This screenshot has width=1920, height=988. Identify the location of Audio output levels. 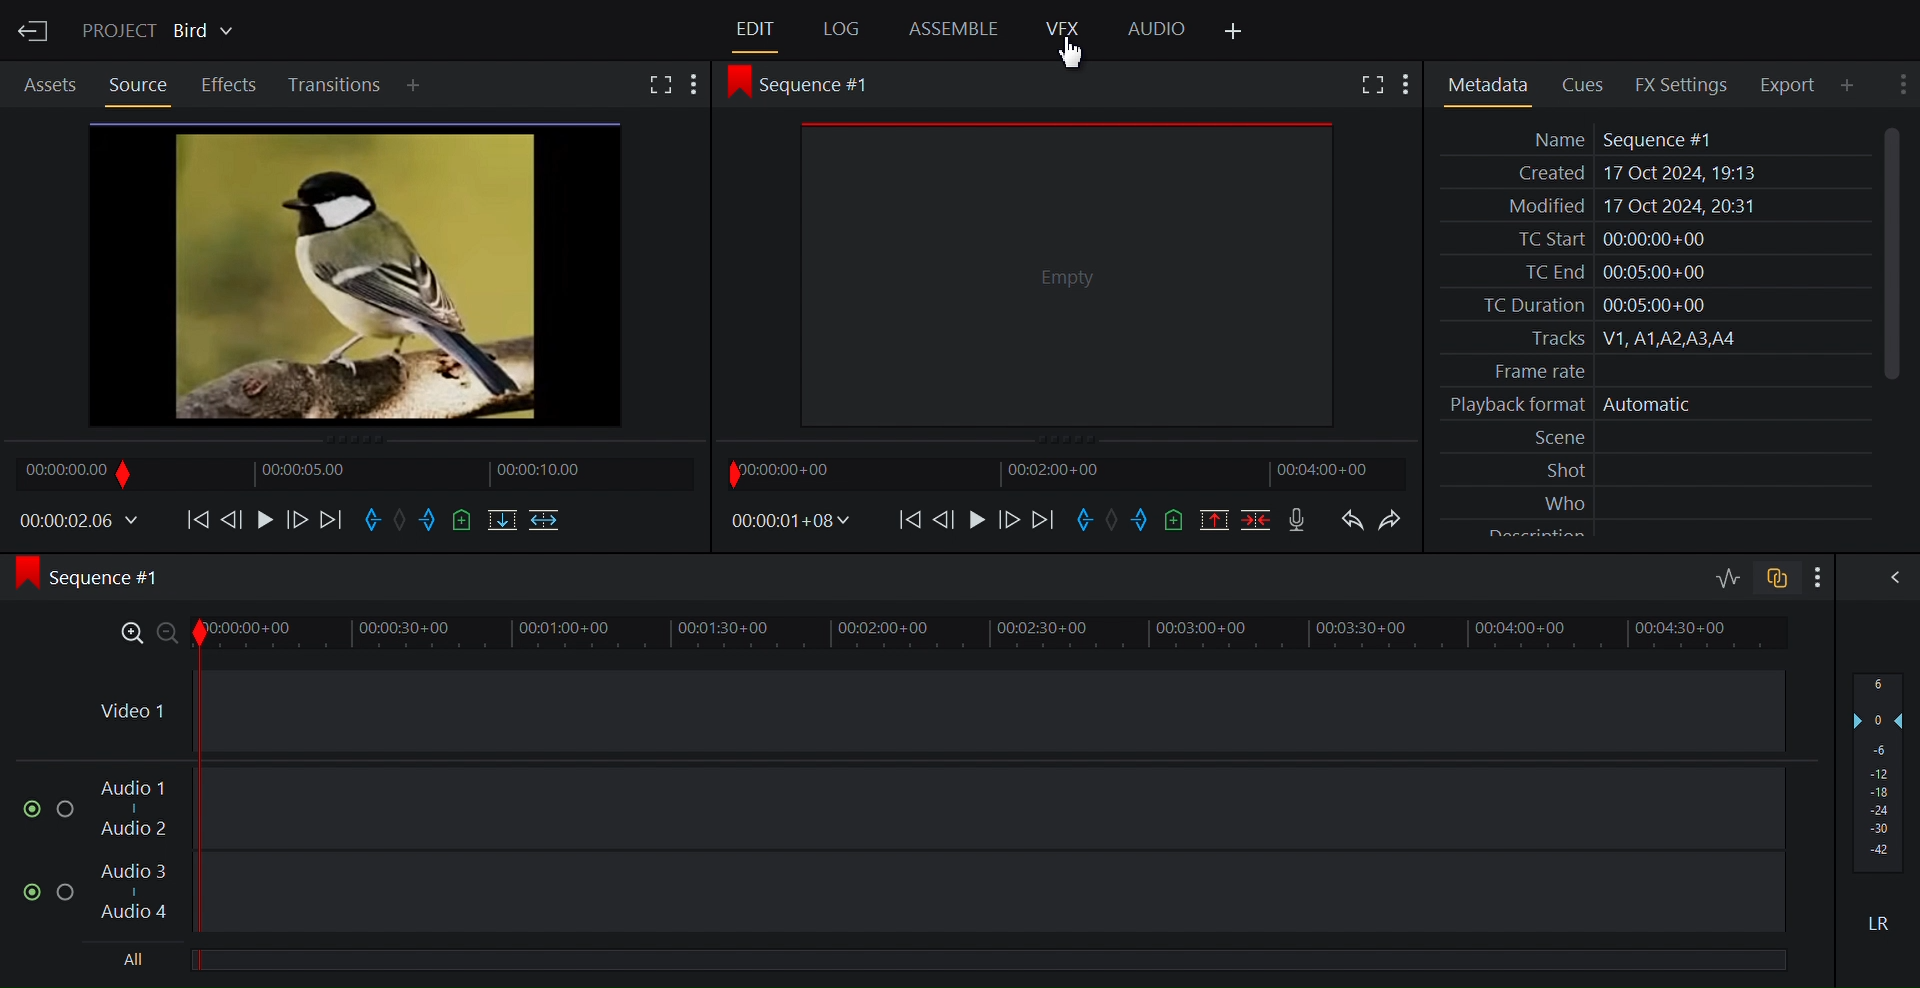
(1876, 769).